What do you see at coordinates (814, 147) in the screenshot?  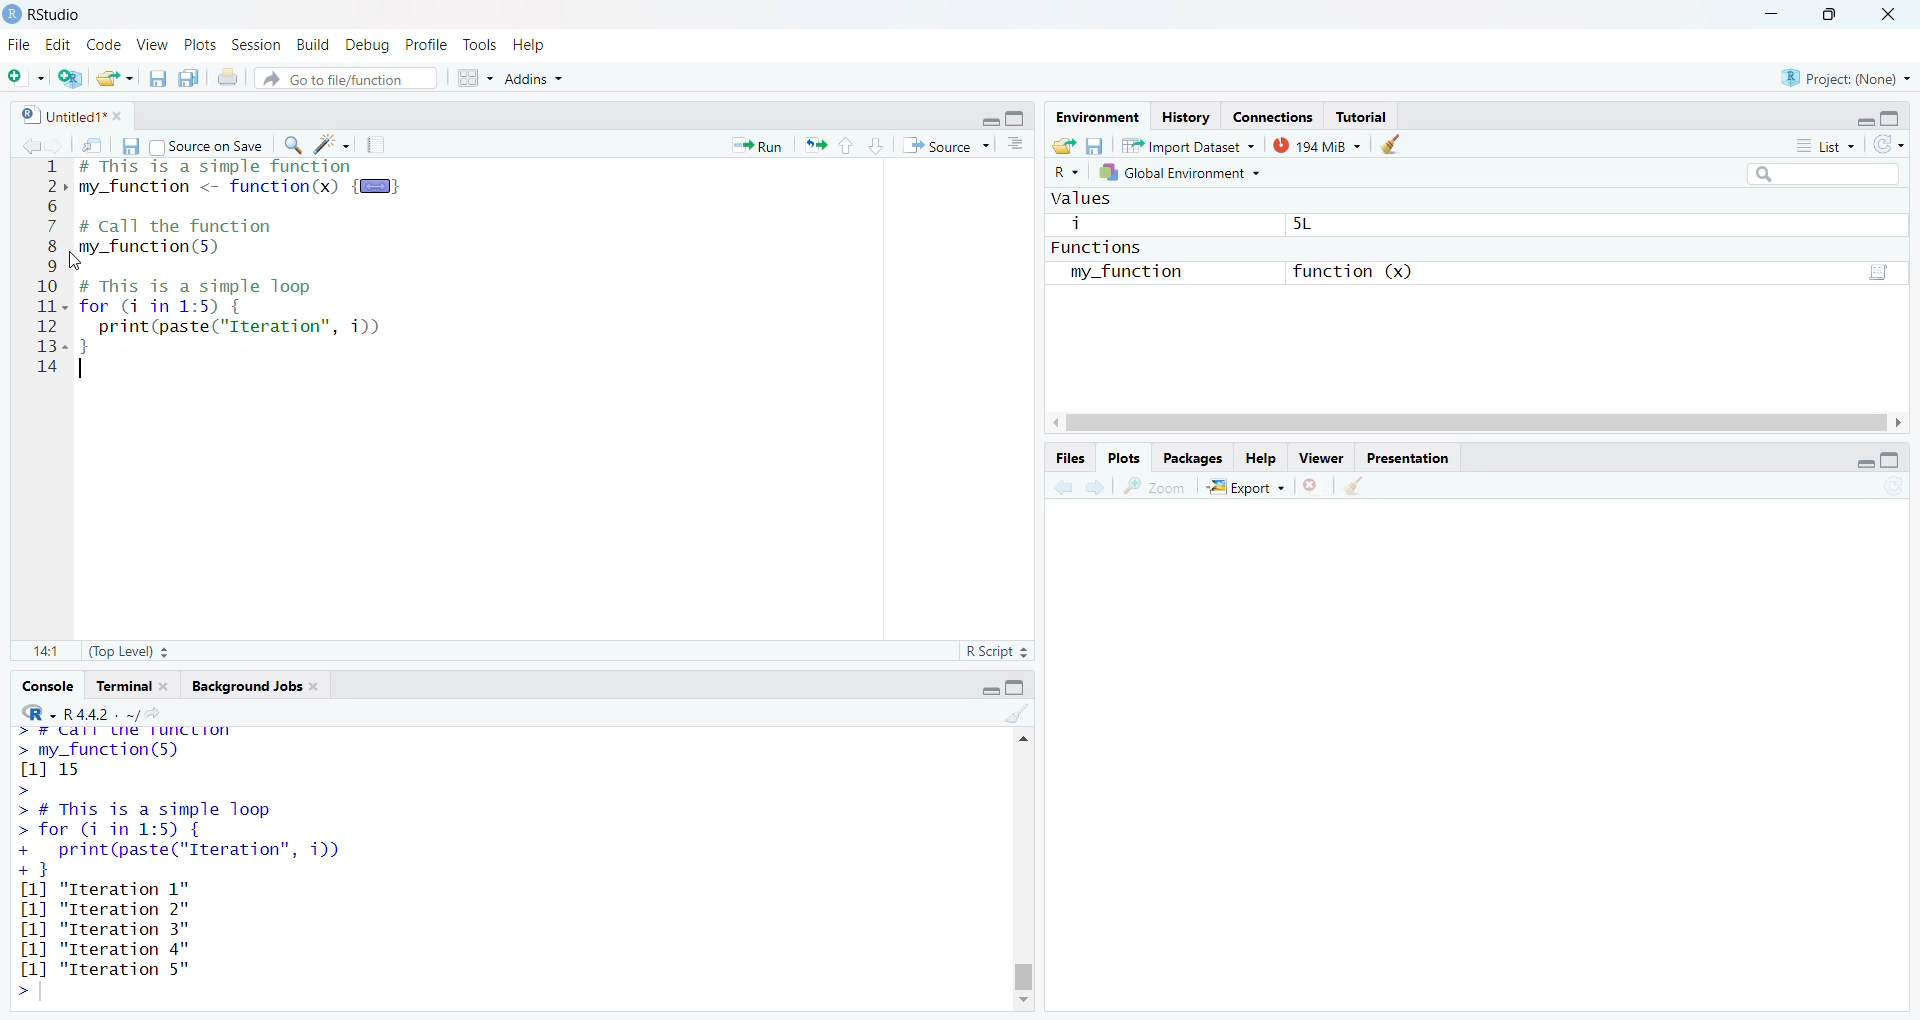 I see `re-run the previous code region` at bounding box center [814, 147].